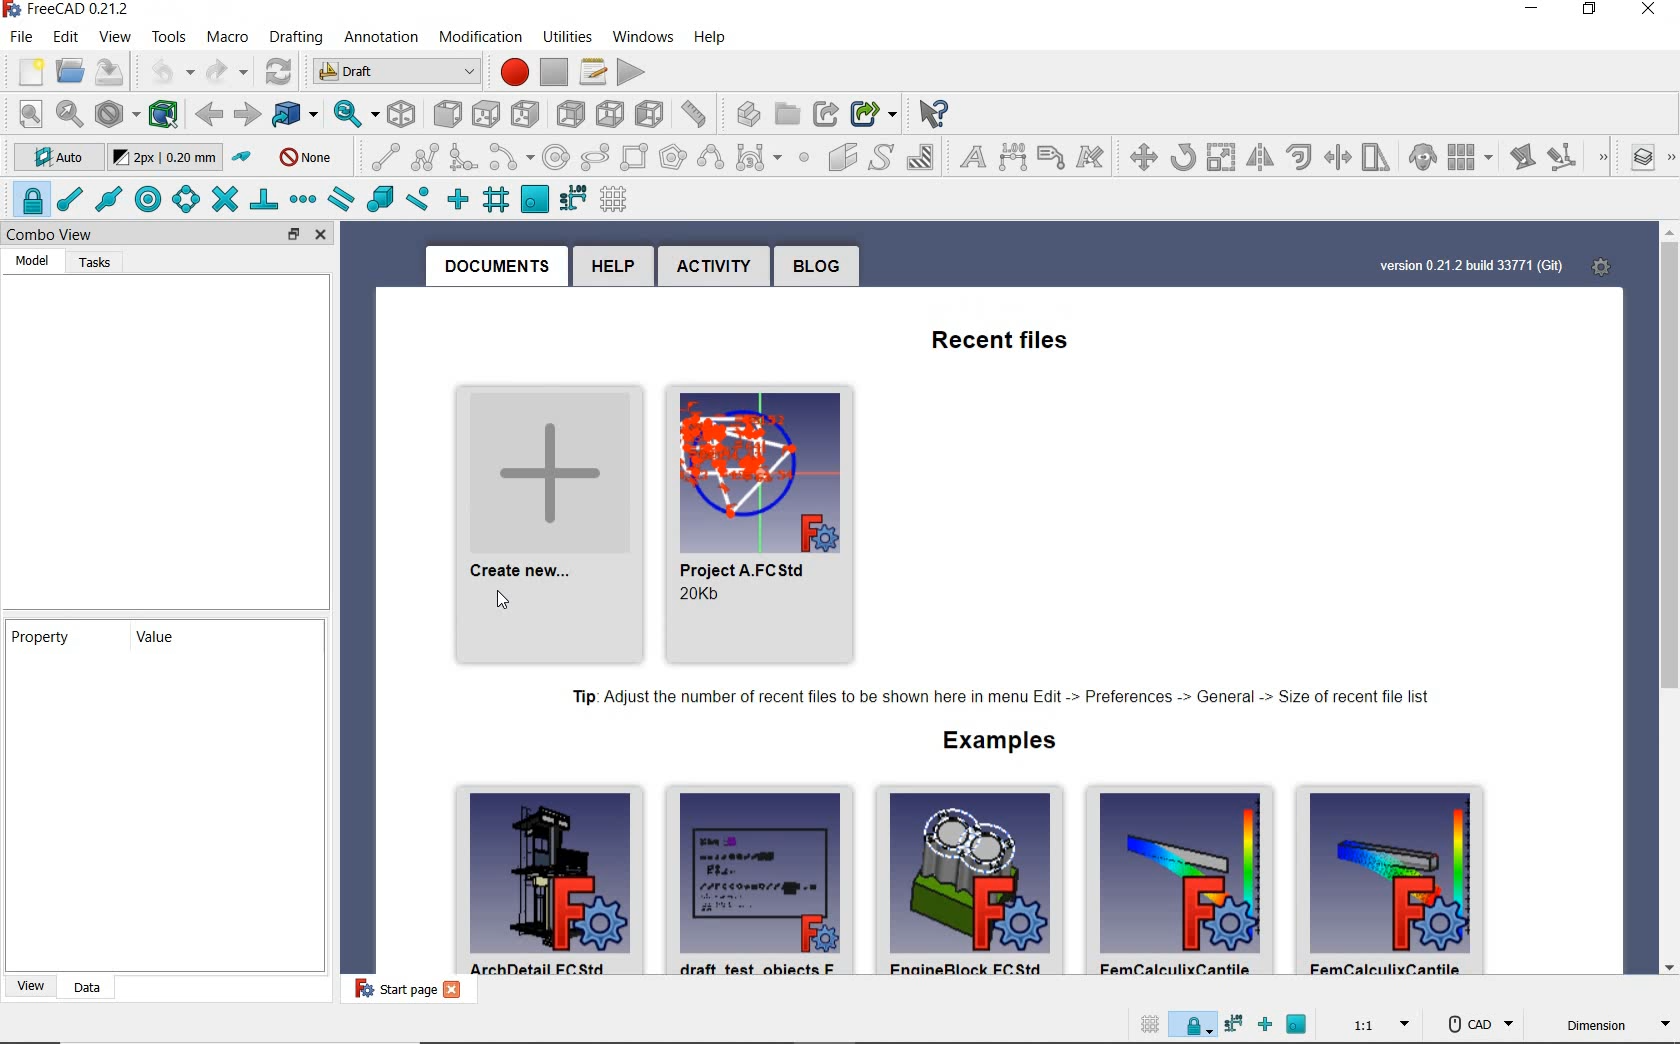 This screenshot has width=1680, height=1044. Describe the element at coordinates (25, 69) in the screenshot. I see `new` at that location.